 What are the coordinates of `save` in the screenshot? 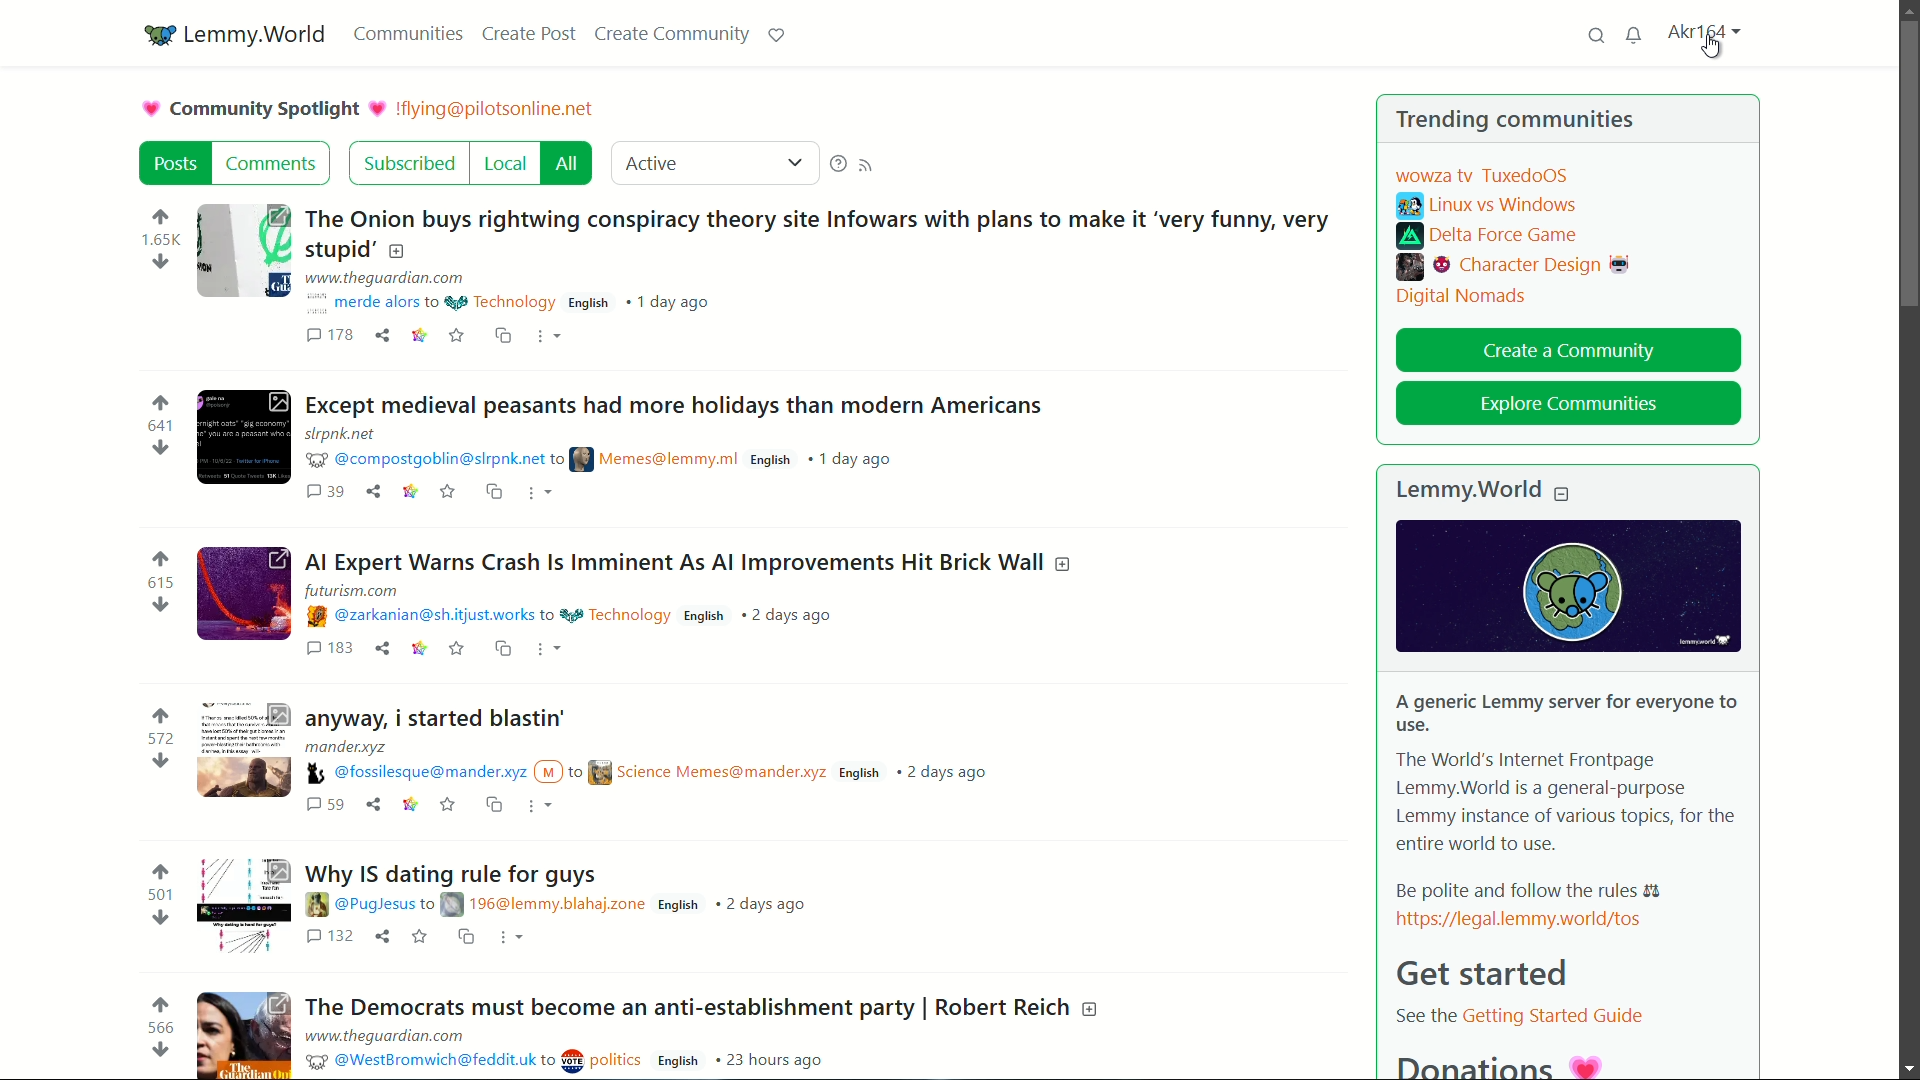 It's located at (457, 647).